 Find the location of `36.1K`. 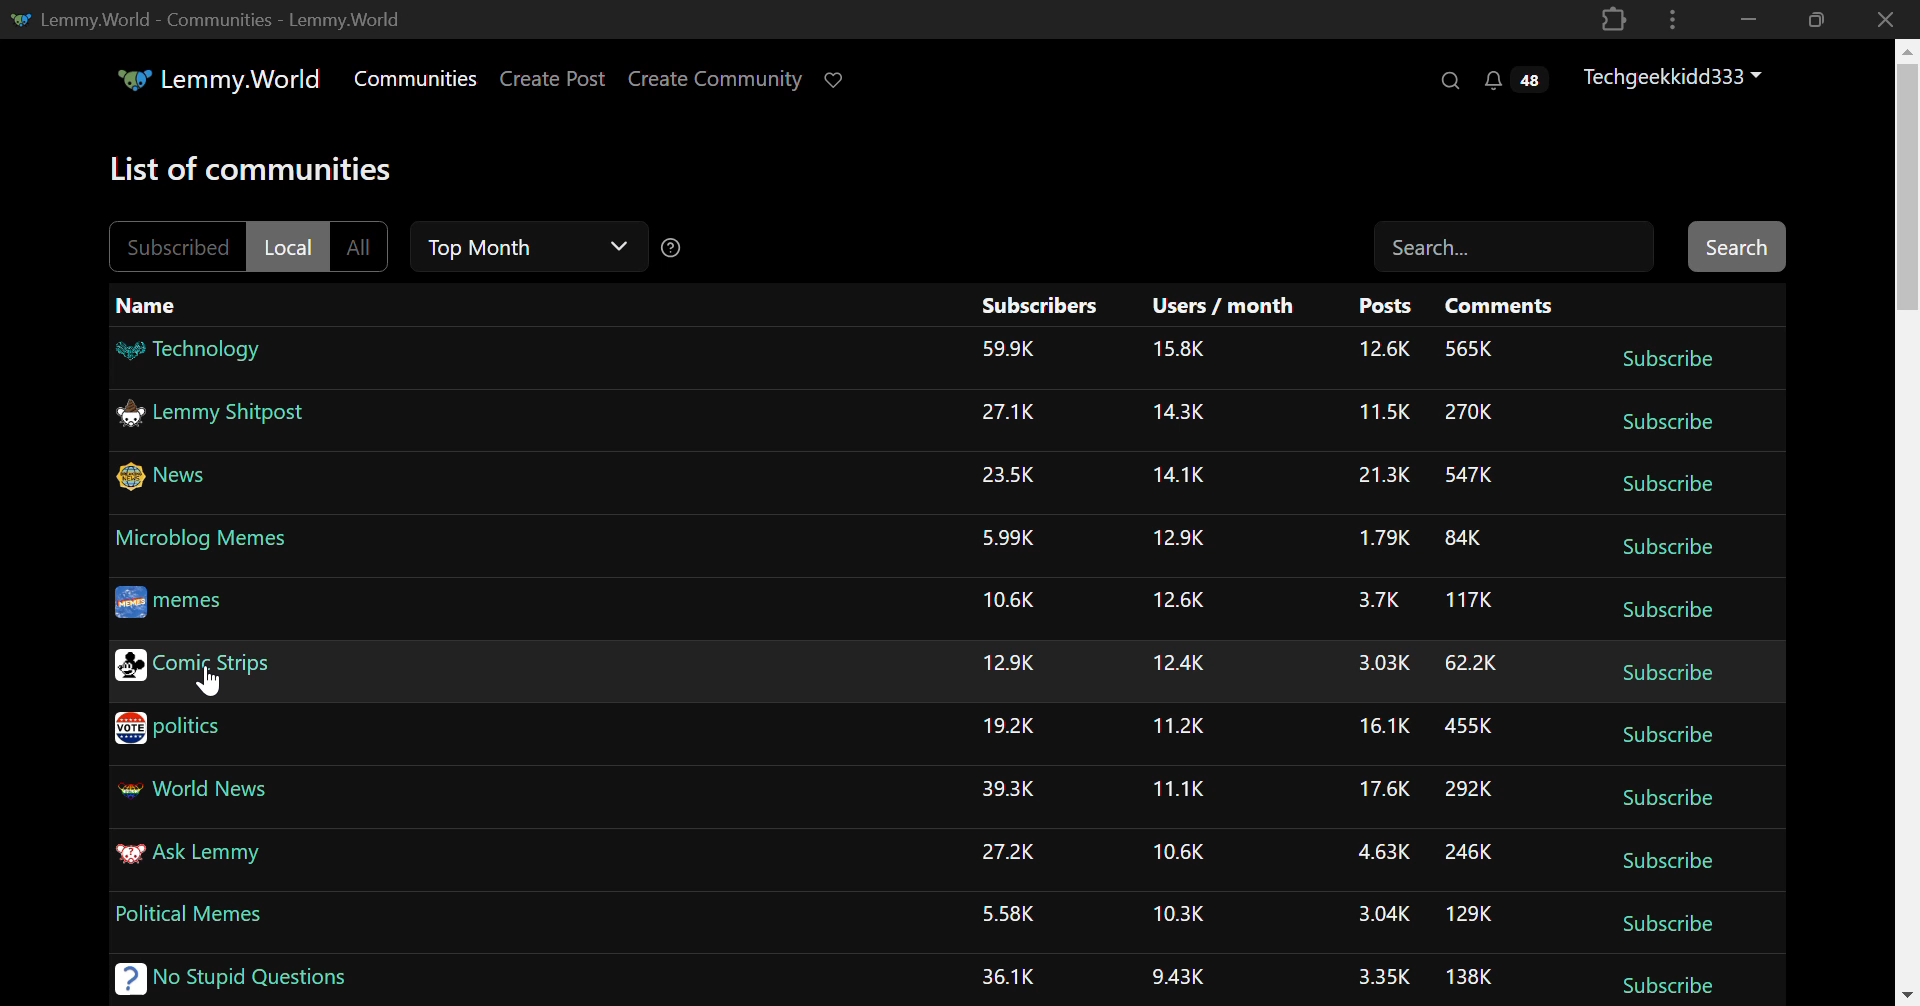

36.1K is located at coordinates (1008, 977).